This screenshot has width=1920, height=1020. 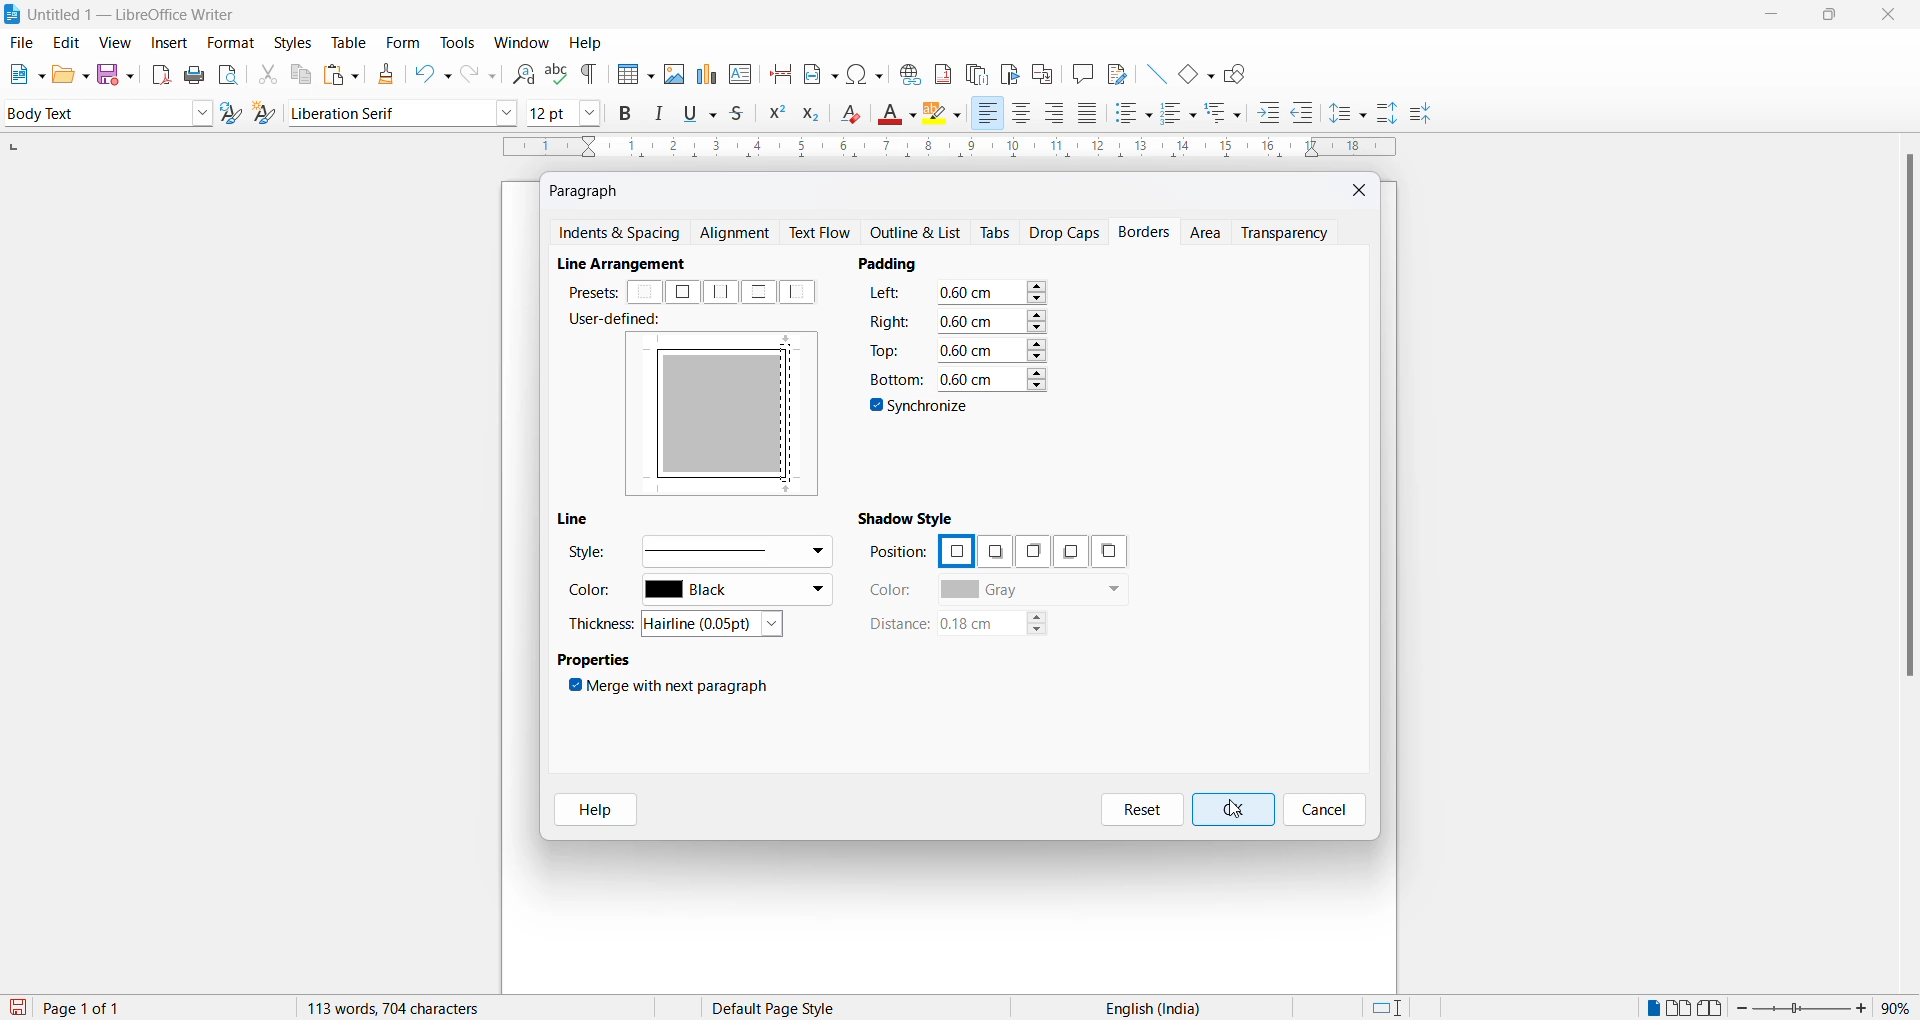 I want to click on tabs, so click(x=997, y=233).